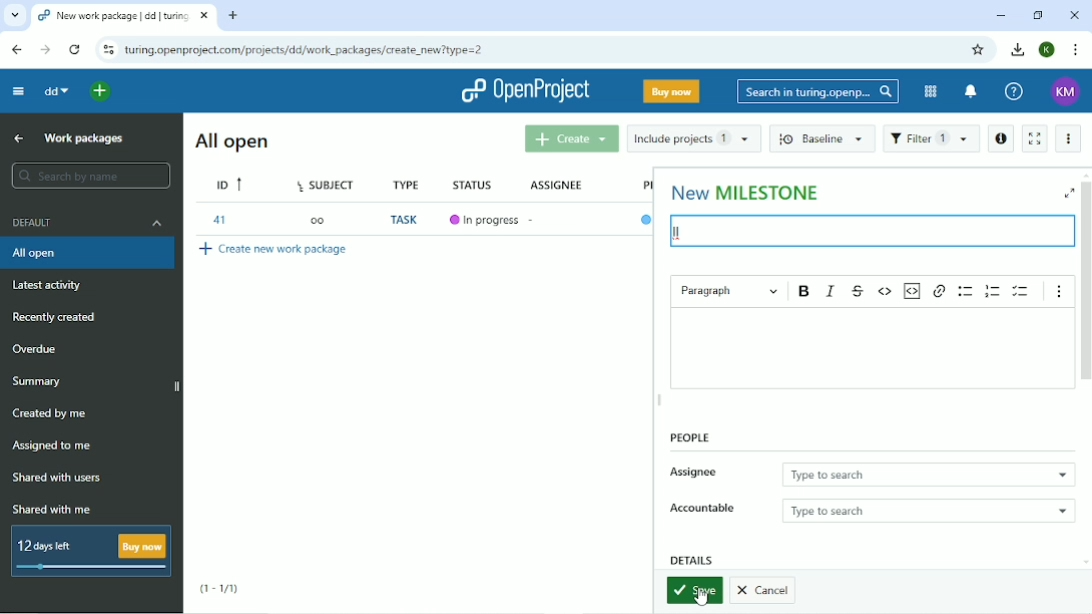  Describe the element at coordinates (1039, 16) in the screenshot. I see `Restore down` at that location.